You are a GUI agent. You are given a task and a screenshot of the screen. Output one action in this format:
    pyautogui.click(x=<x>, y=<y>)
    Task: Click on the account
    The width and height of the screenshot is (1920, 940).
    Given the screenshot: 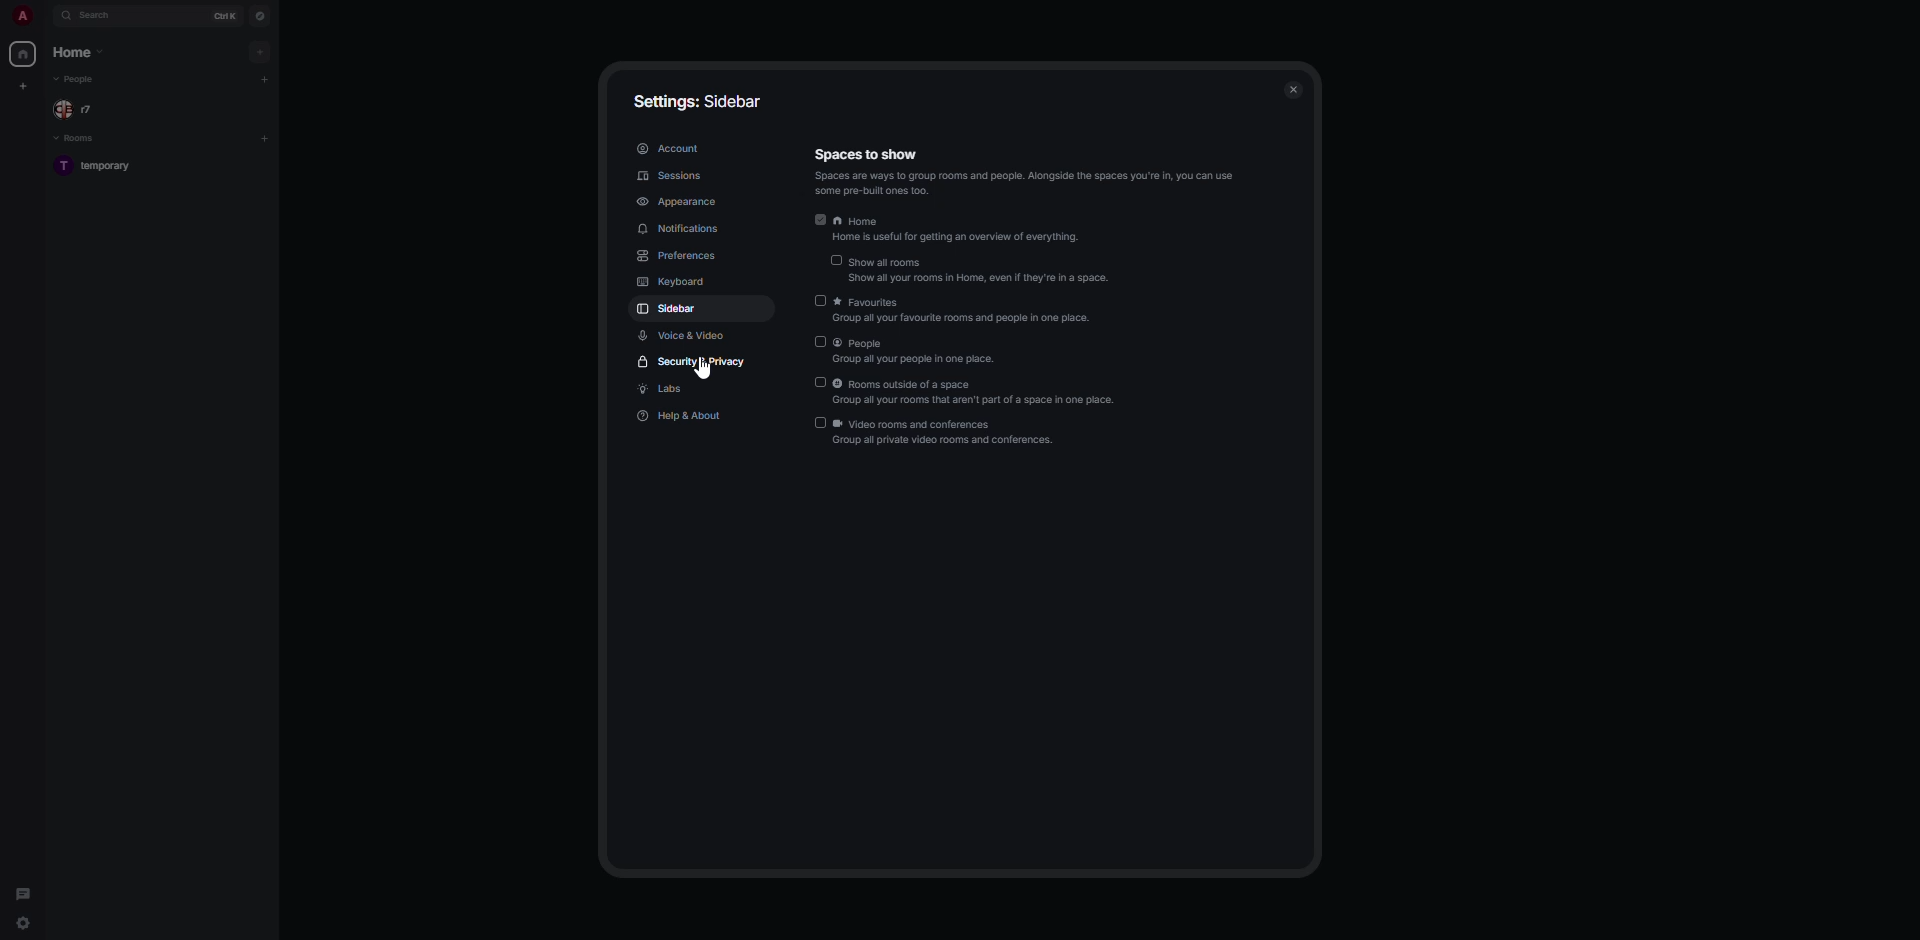 What is the action you would take?
    pyautogui.click(x=670, y=148)
    